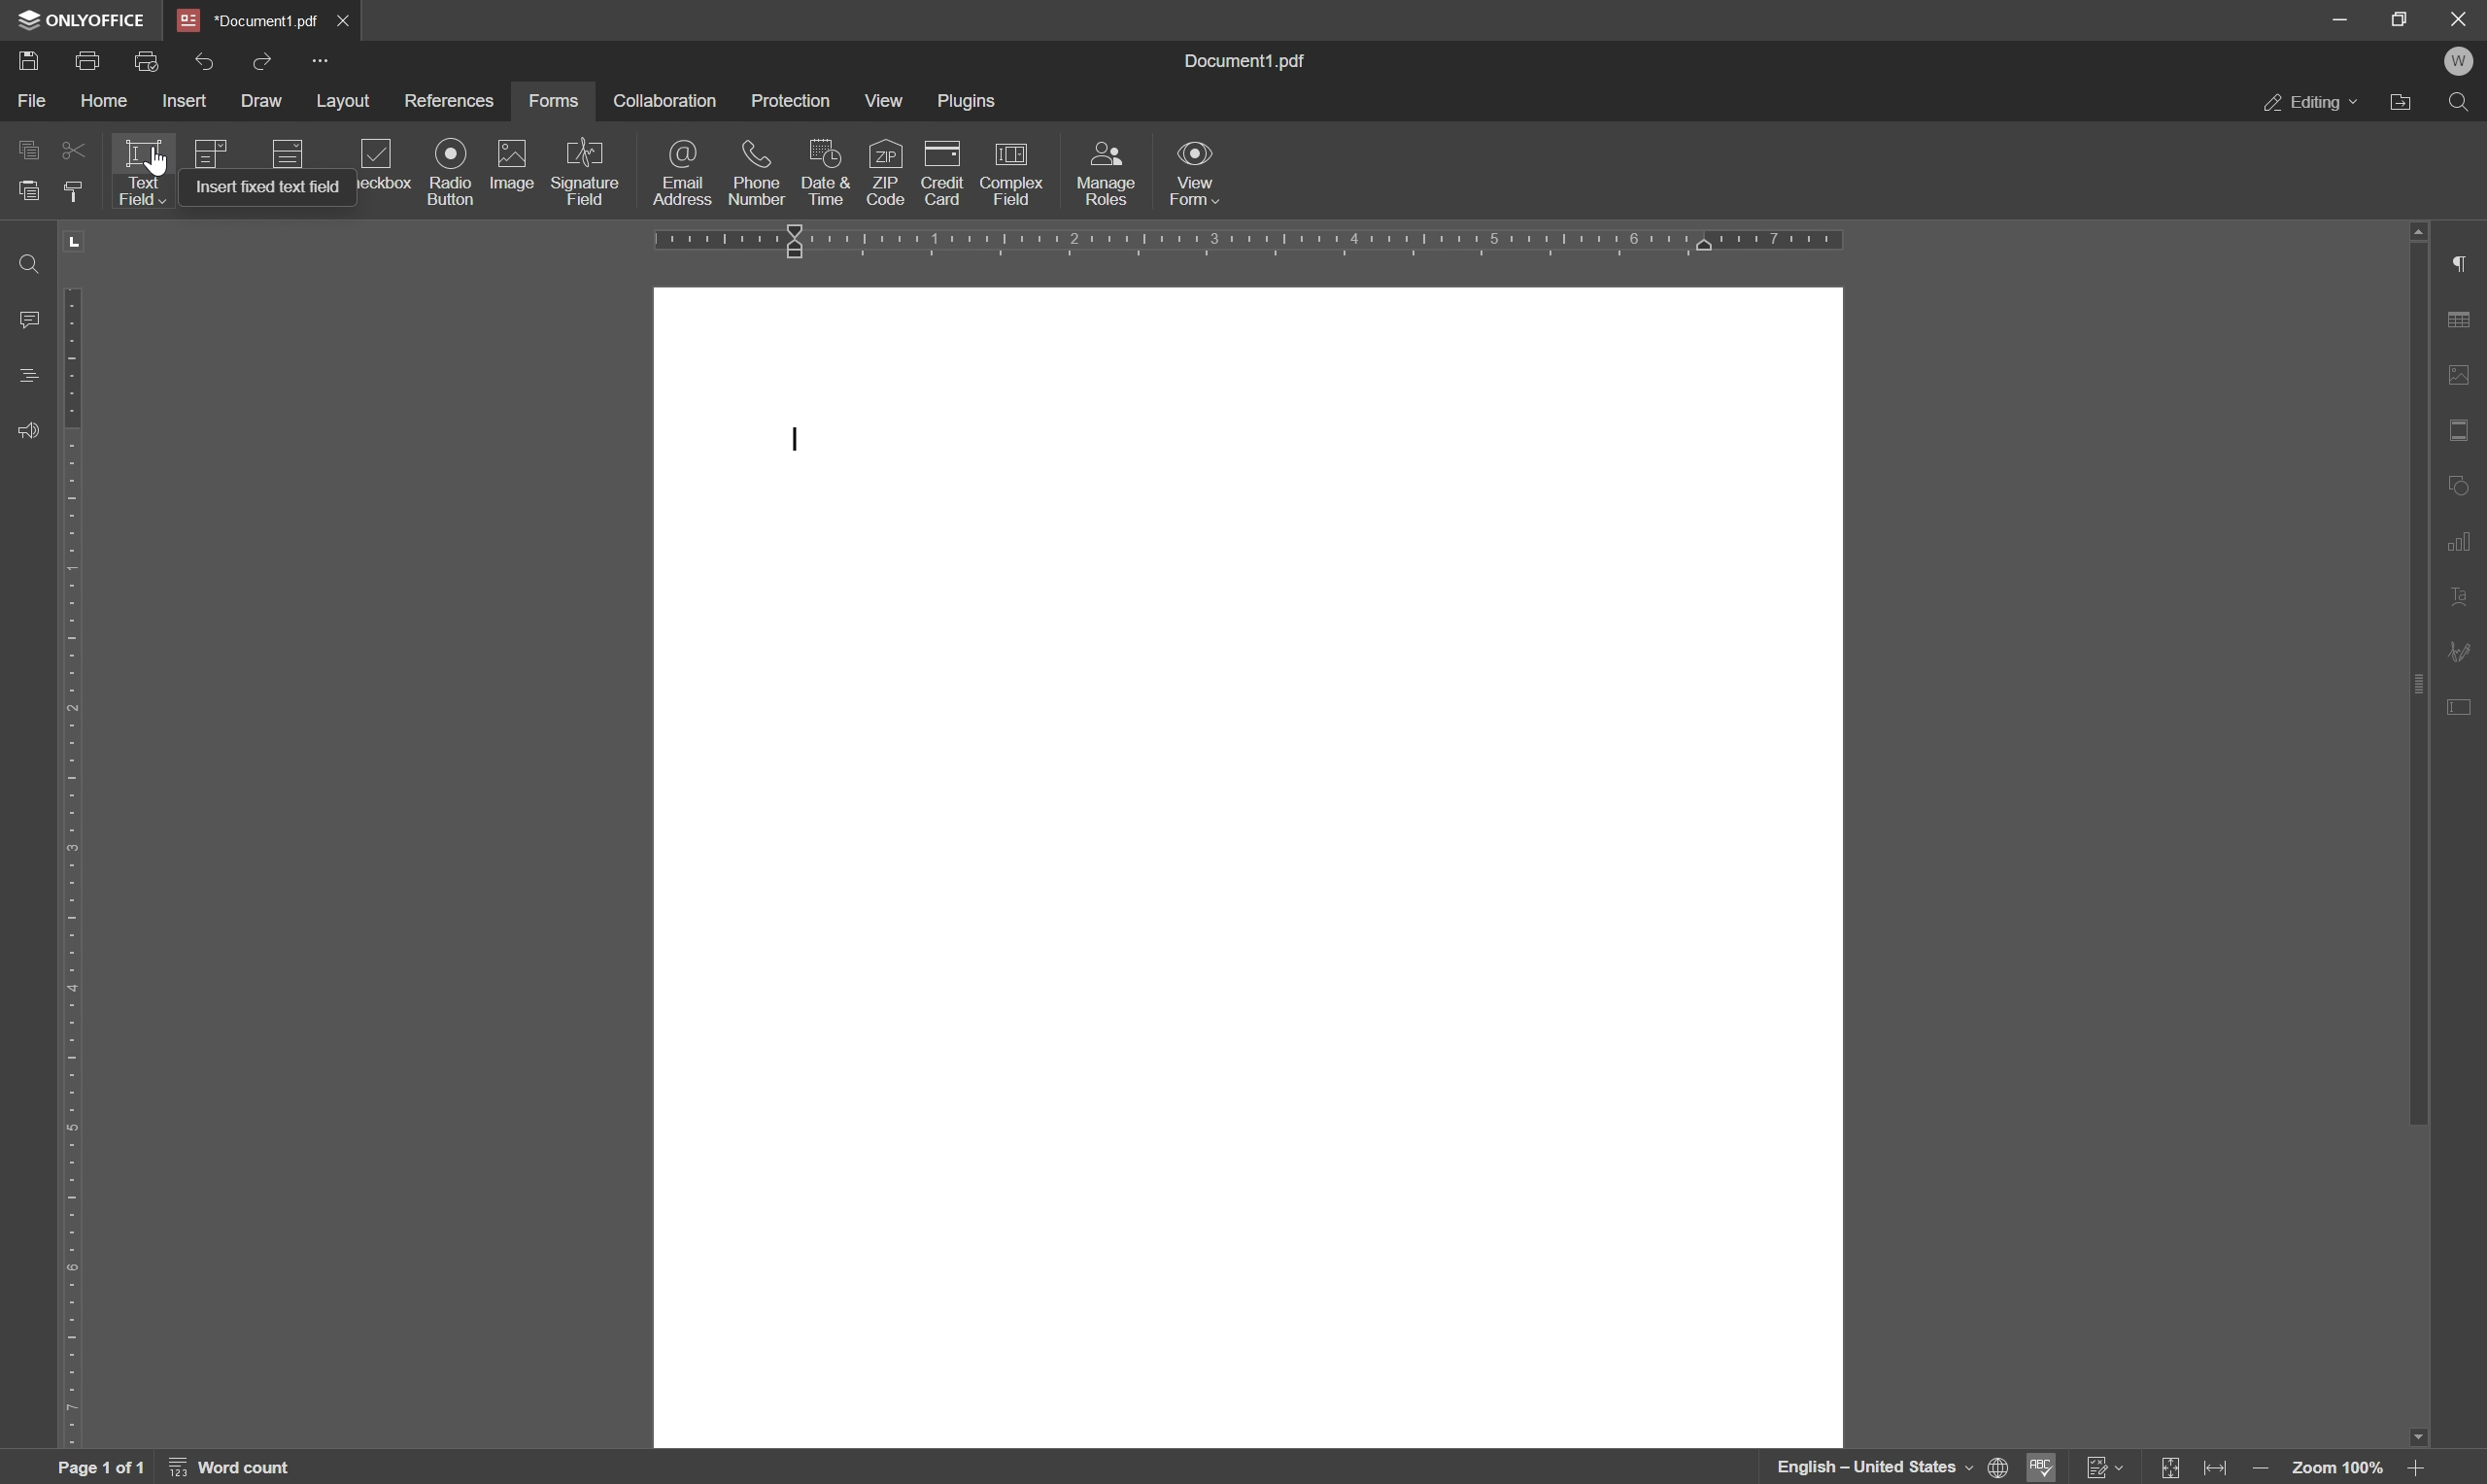 The image size is (2487, 1484). What do you see at coordinates (884, 103) in the screenshot?
I see `view` at bounding box center [884, 103].